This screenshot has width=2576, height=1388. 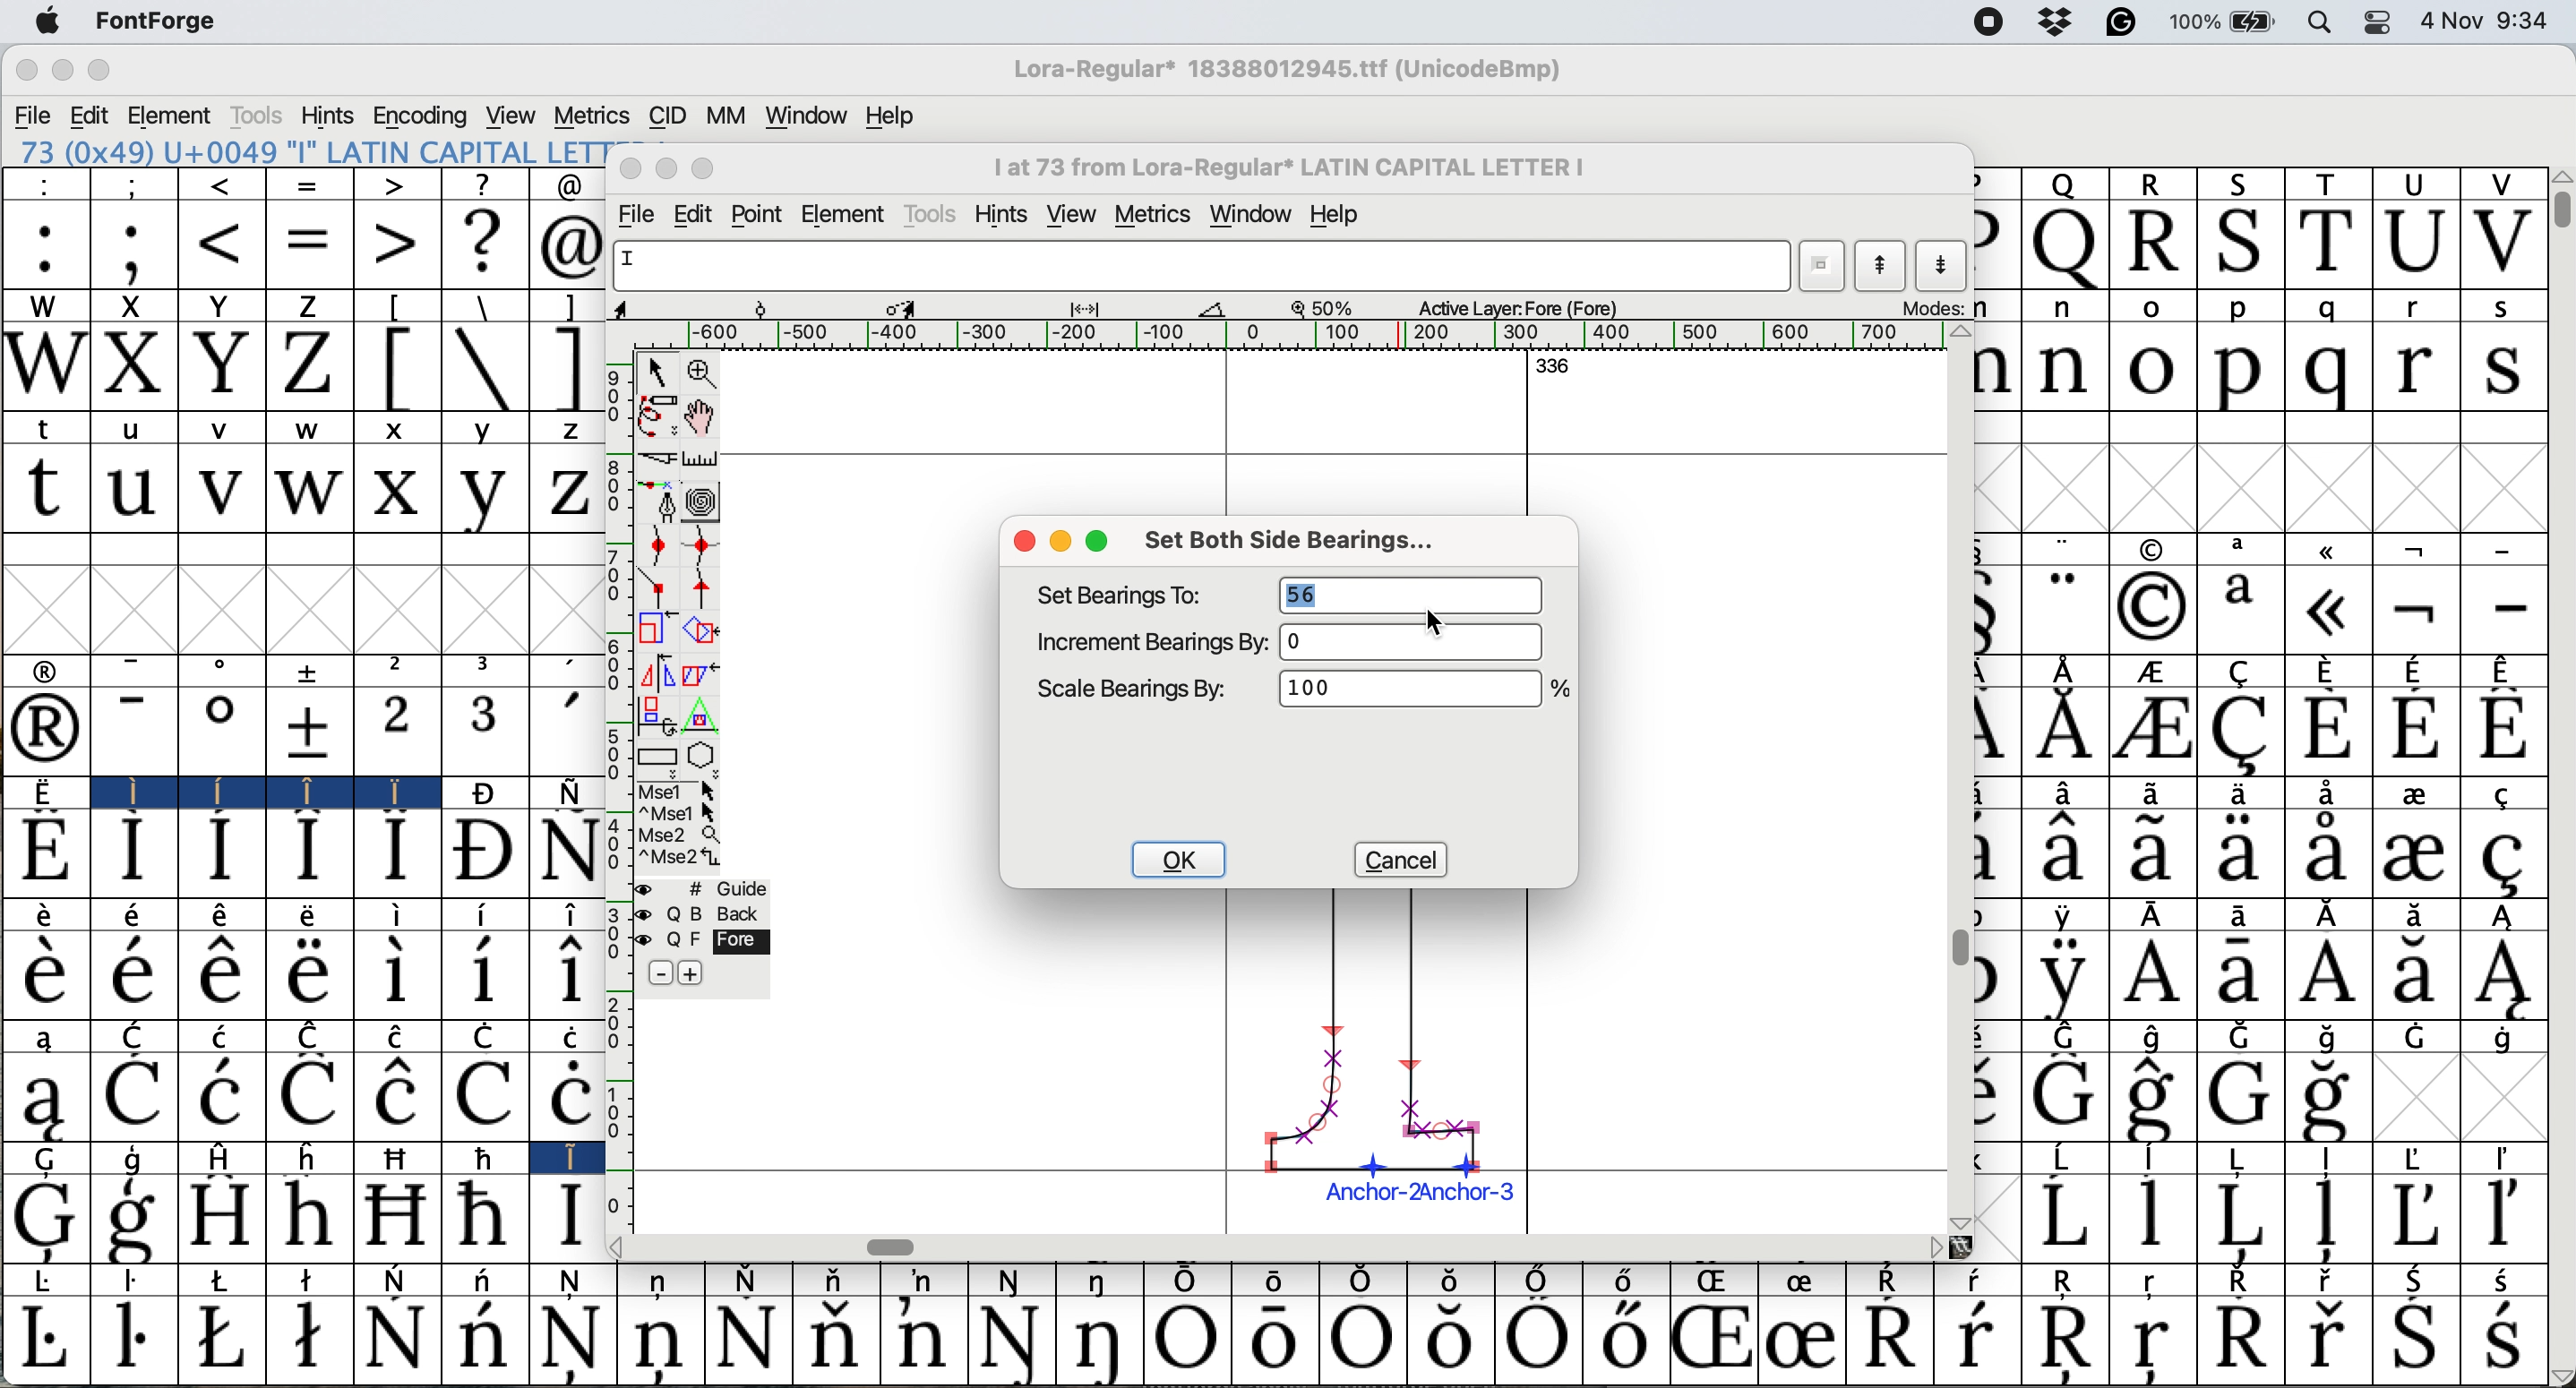 What do you see at coordinates (682, 835) in the screenshot?
I see `Mse 2` at bounding box center [682, 835].